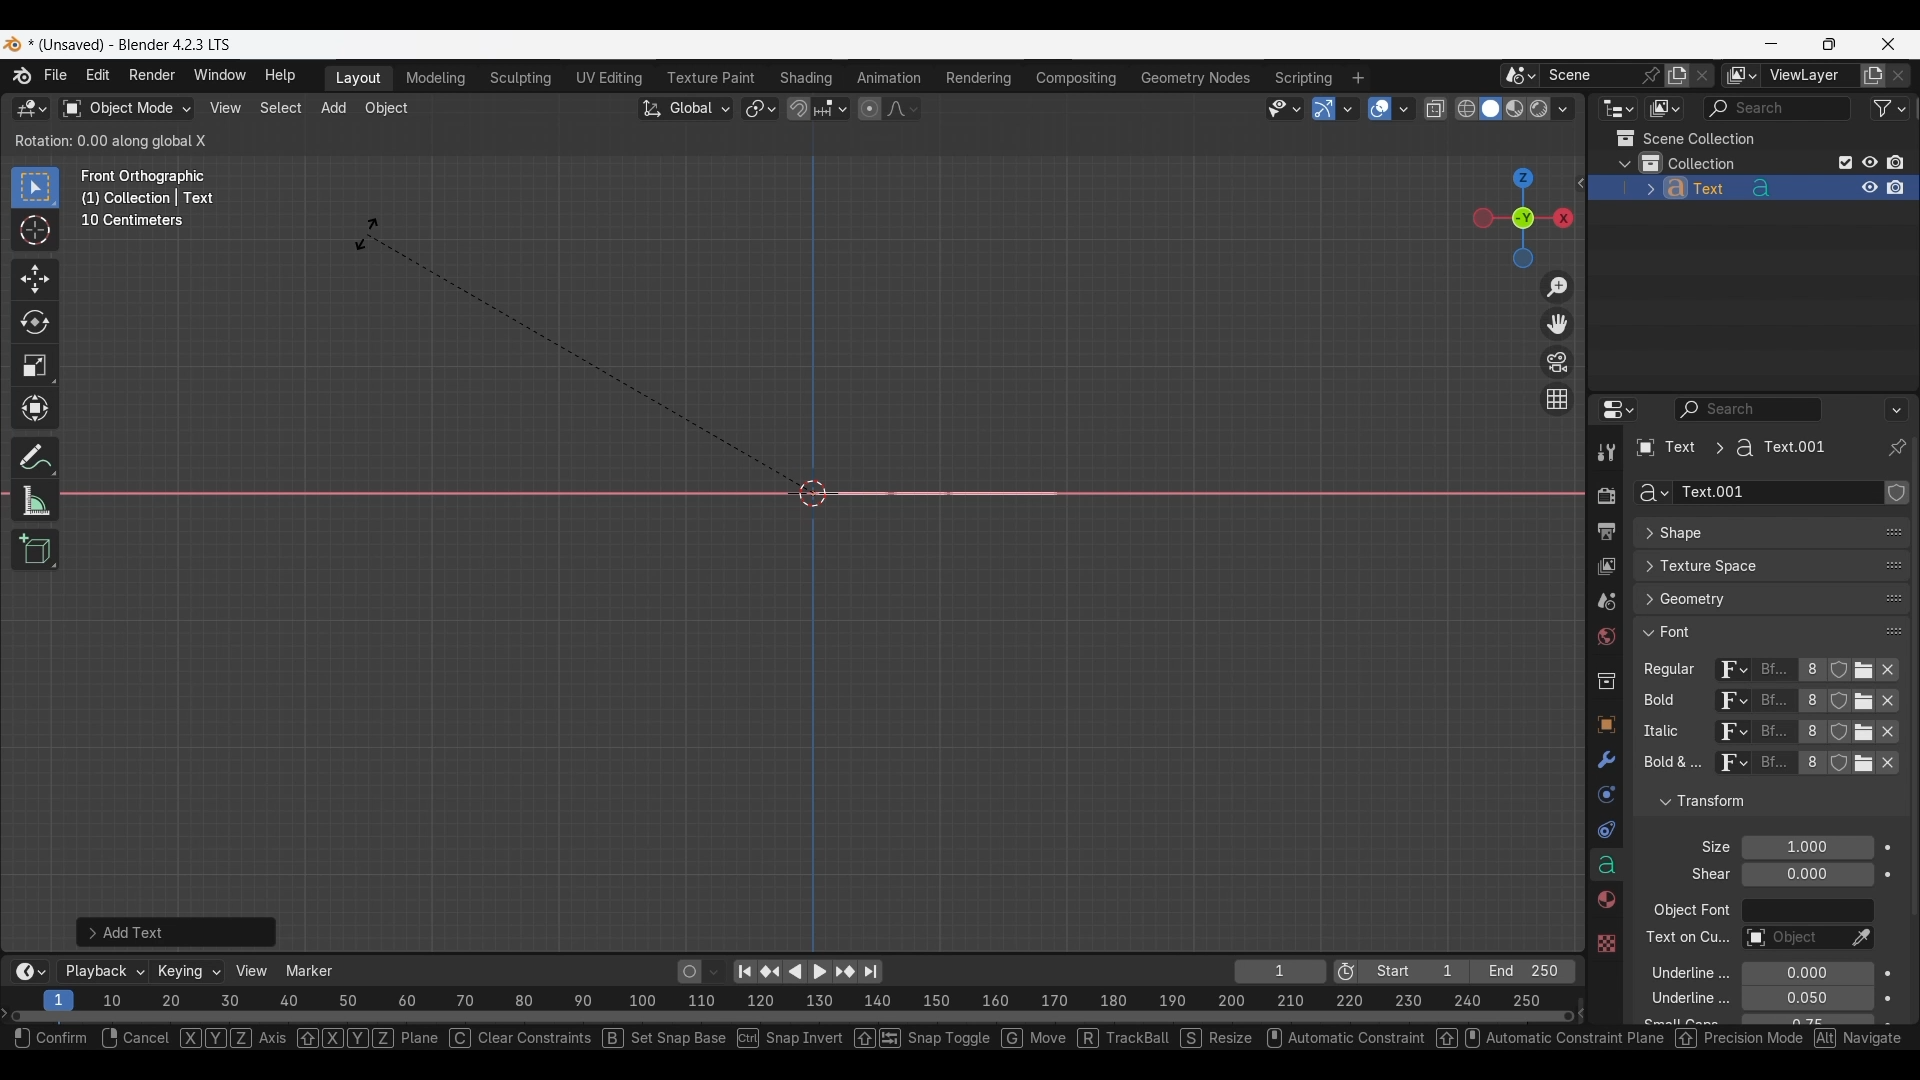  Describe the element at coordinates (1752, 188) in the screenshot. I see `Text object added to collection` at that location.